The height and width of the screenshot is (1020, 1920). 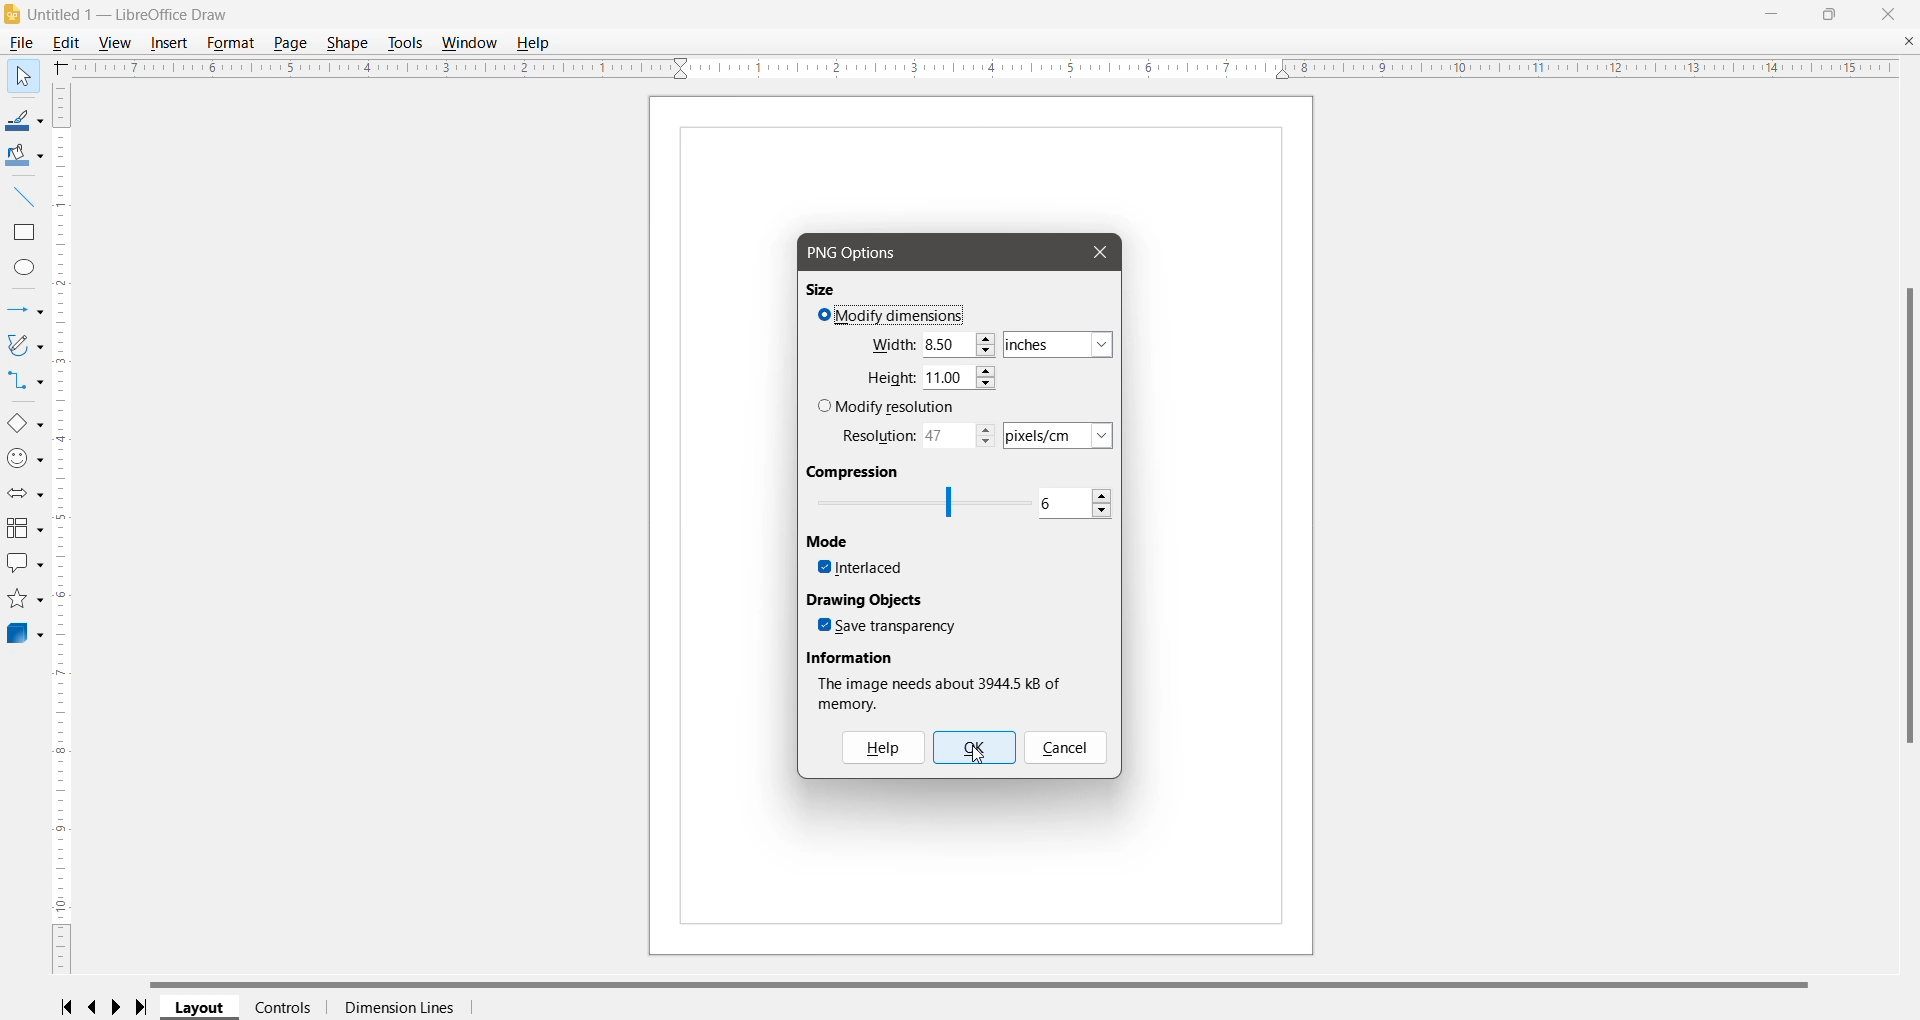 I want to click on Cancel, so click(x=1069, y=748).